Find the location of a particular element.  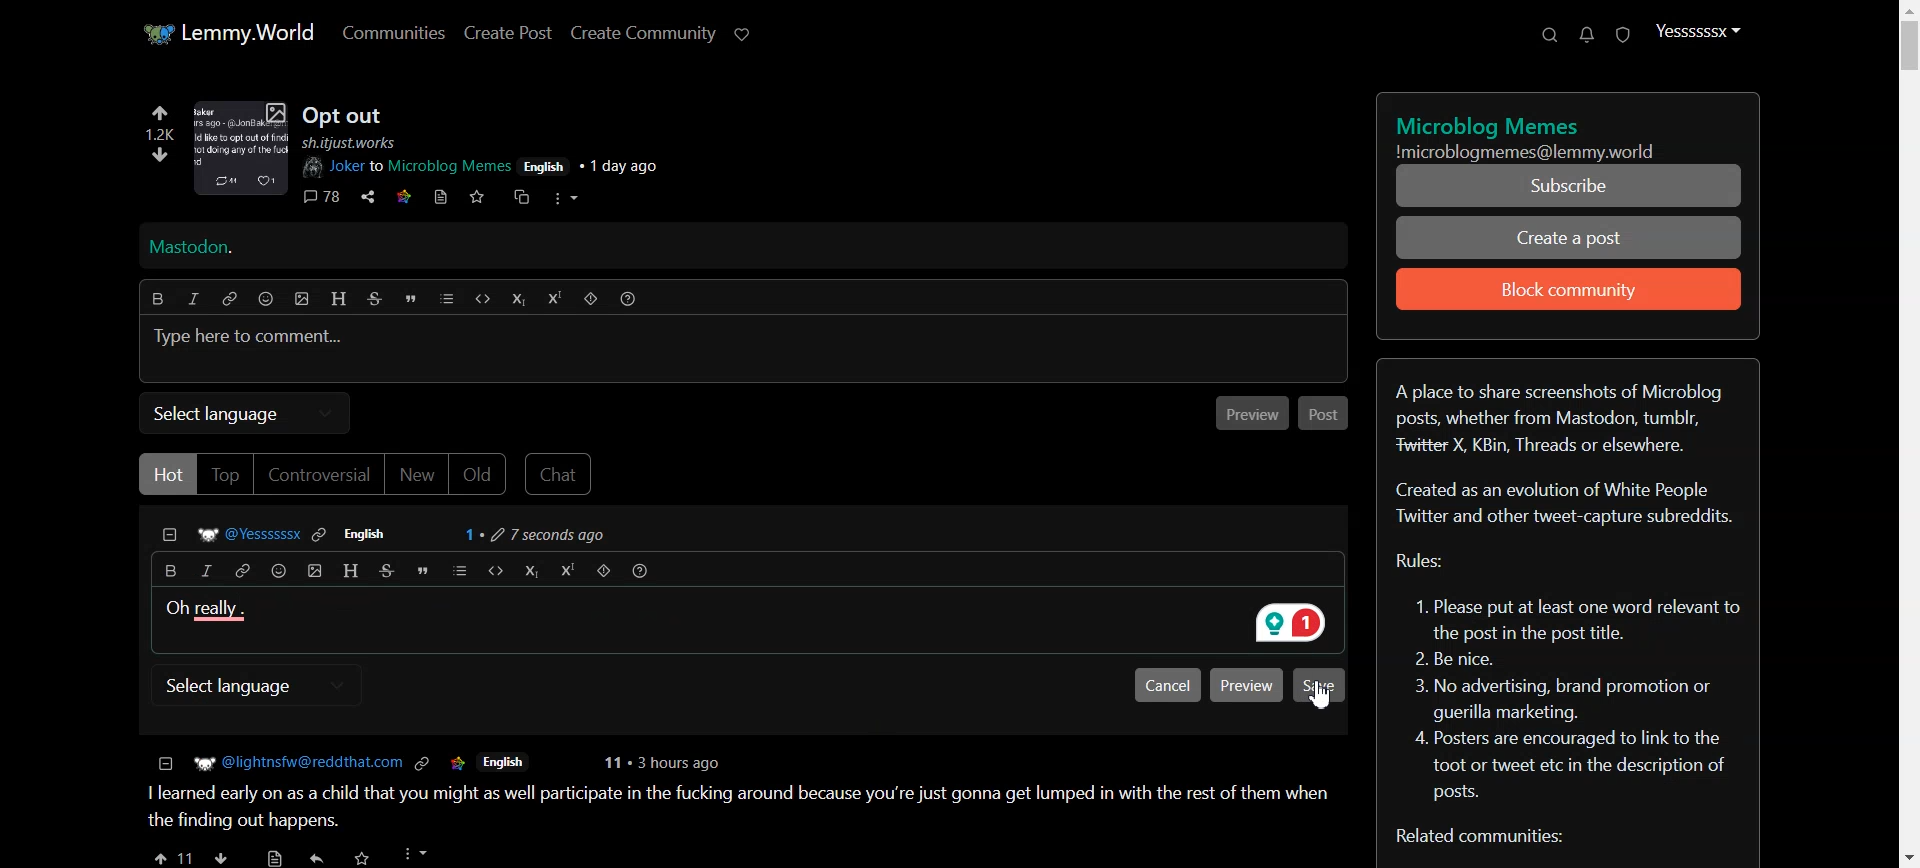

Bold  is located at coordinates (159, 297).